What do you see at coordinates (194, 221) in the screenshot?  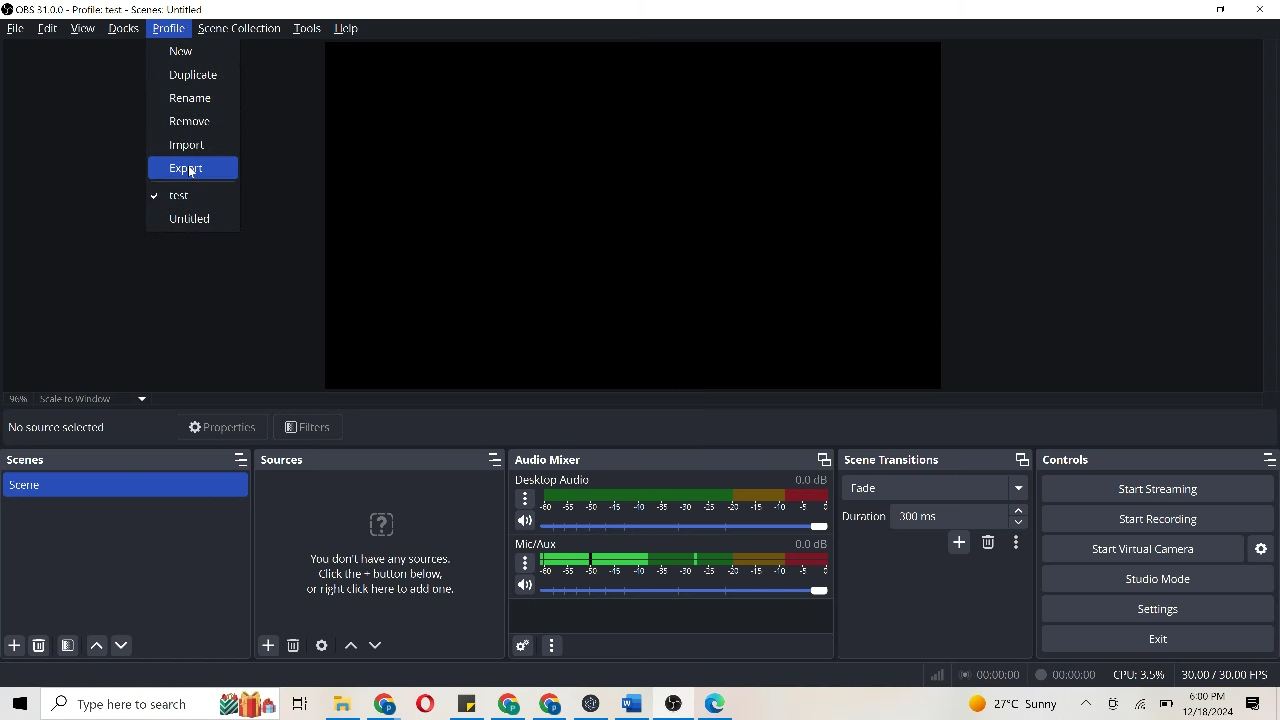 I see `untitled` at bounding box center [194, 221].